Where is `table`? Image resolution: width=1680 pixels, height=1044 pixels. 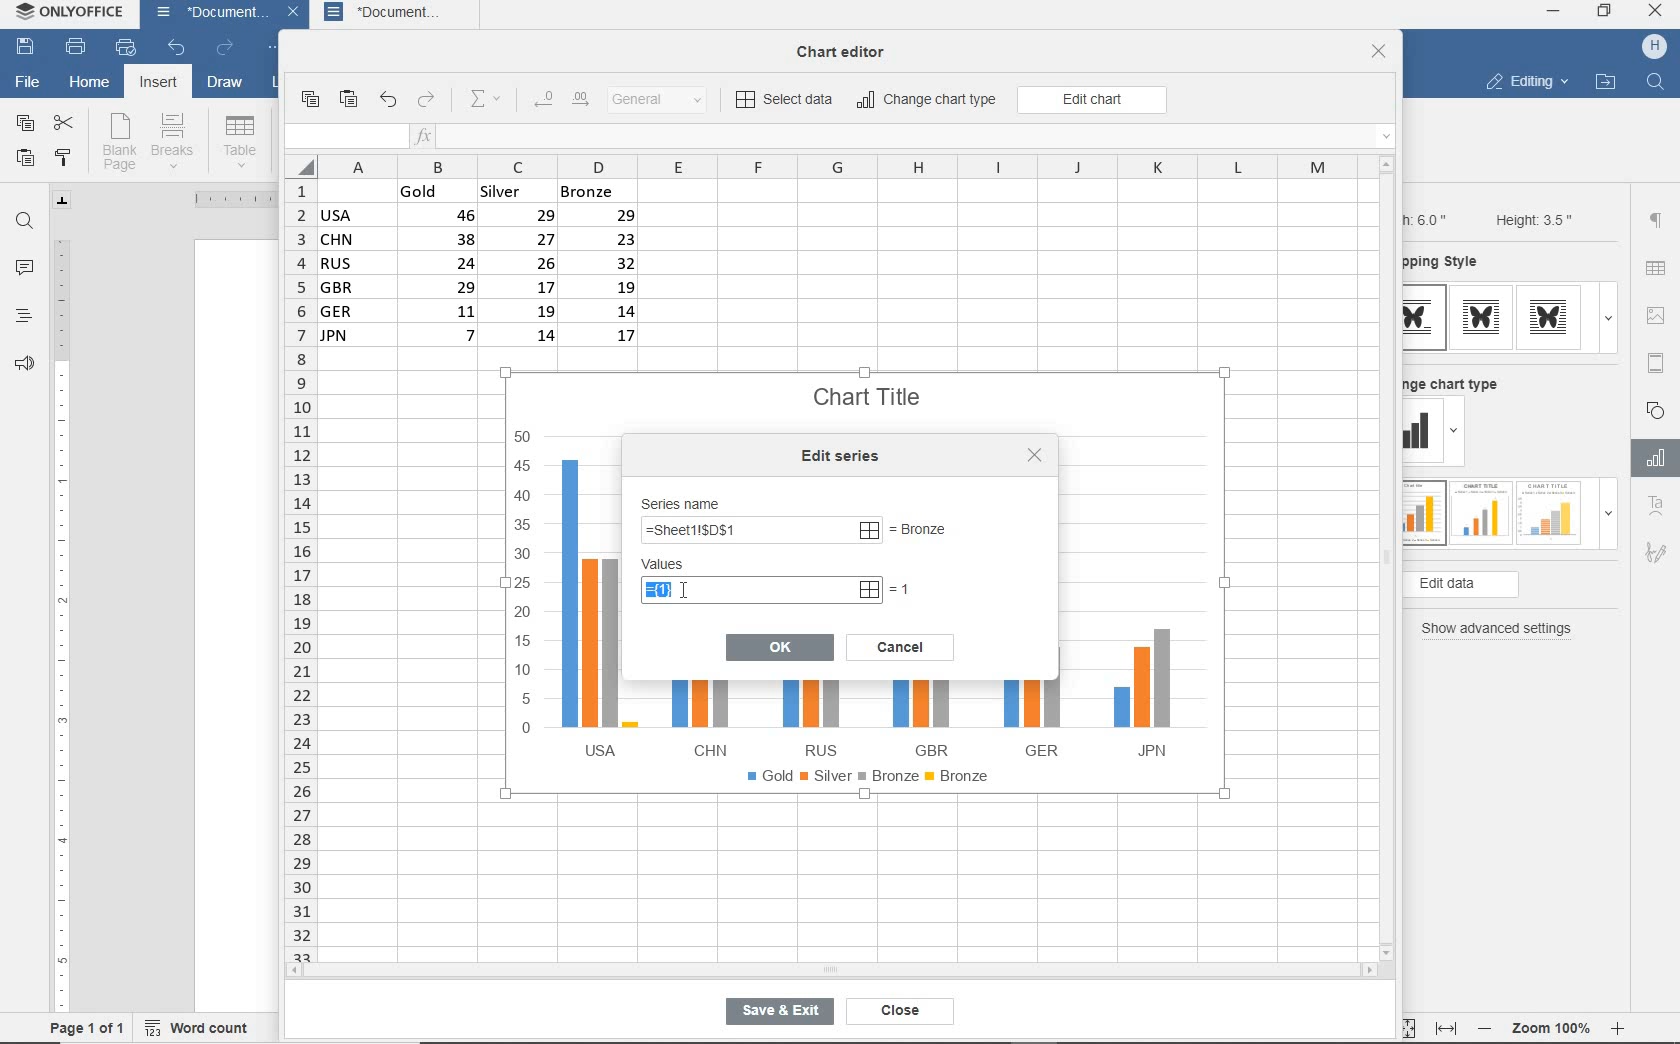
table is located at coordinates (240, 141).